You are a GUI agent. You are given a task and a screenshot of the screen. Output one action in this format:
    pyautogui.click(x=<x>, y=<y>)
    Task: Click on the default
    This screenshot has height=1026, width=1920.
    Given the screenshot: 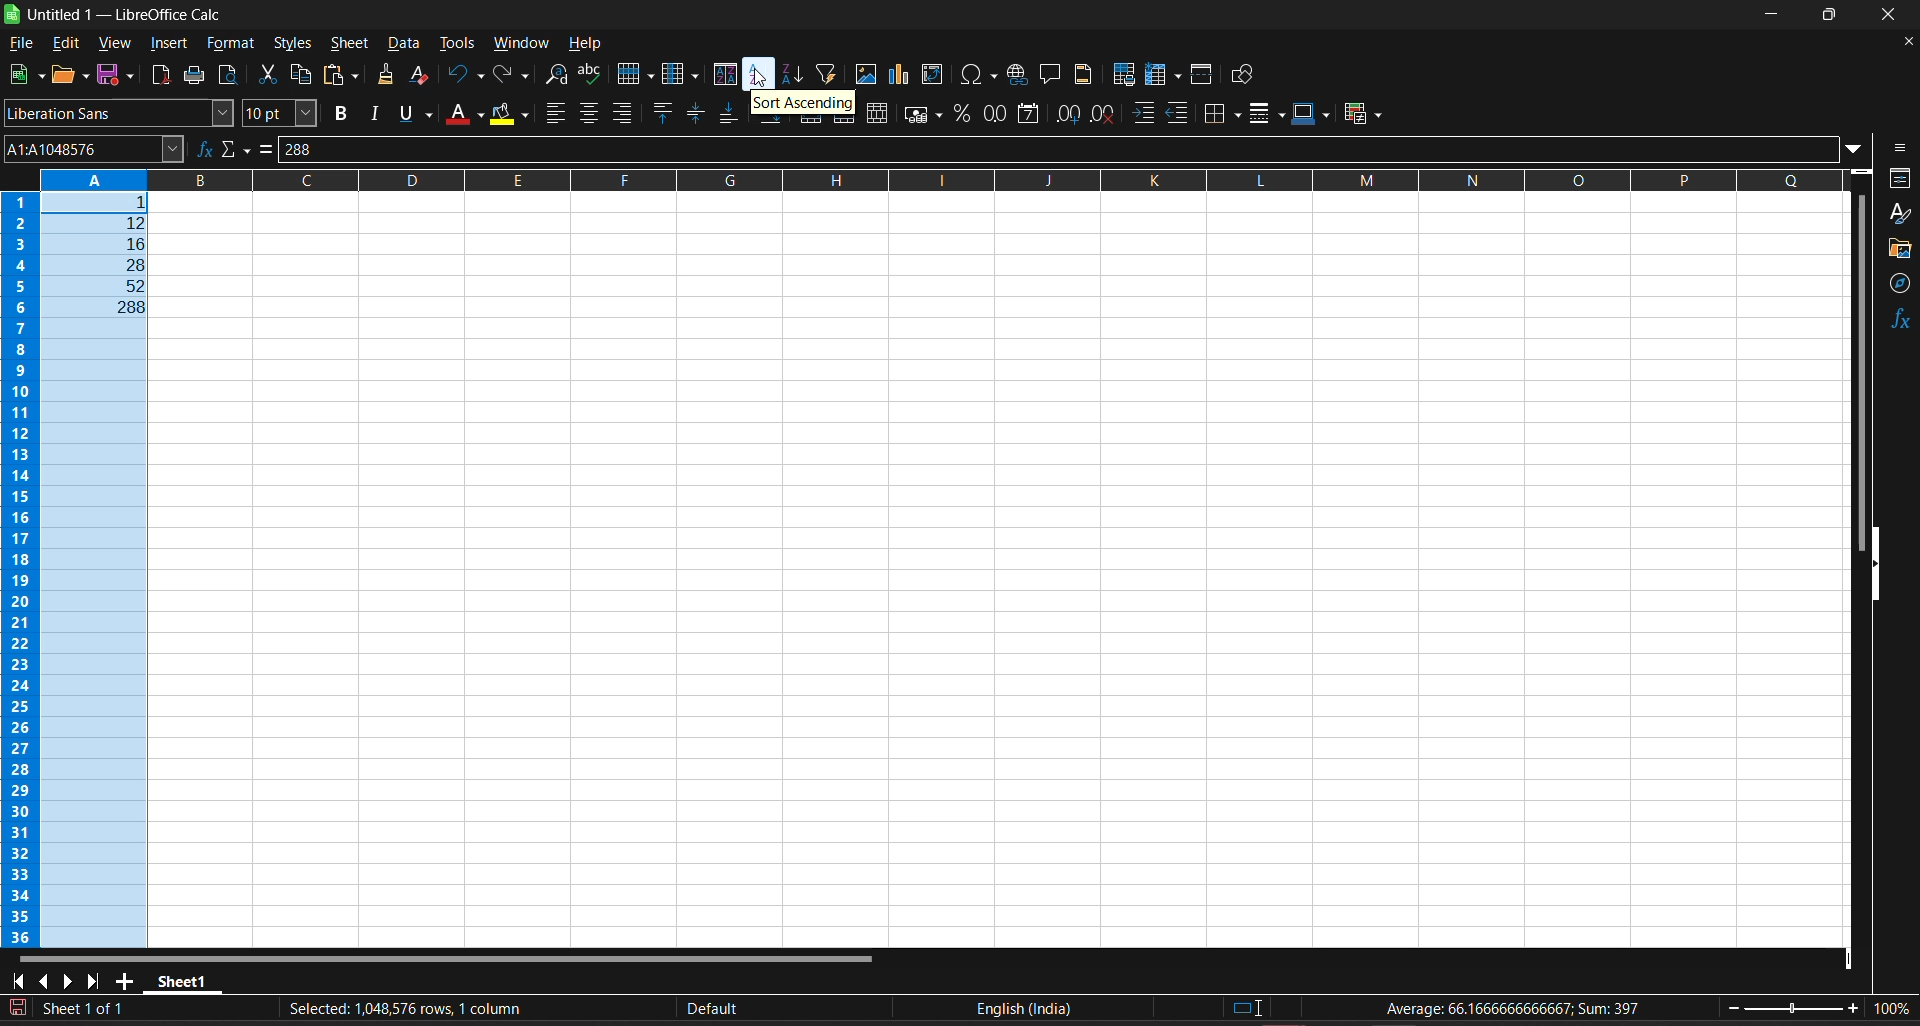 What is the action you would take?
    pyautogui.click(x=716, y=1011)
    